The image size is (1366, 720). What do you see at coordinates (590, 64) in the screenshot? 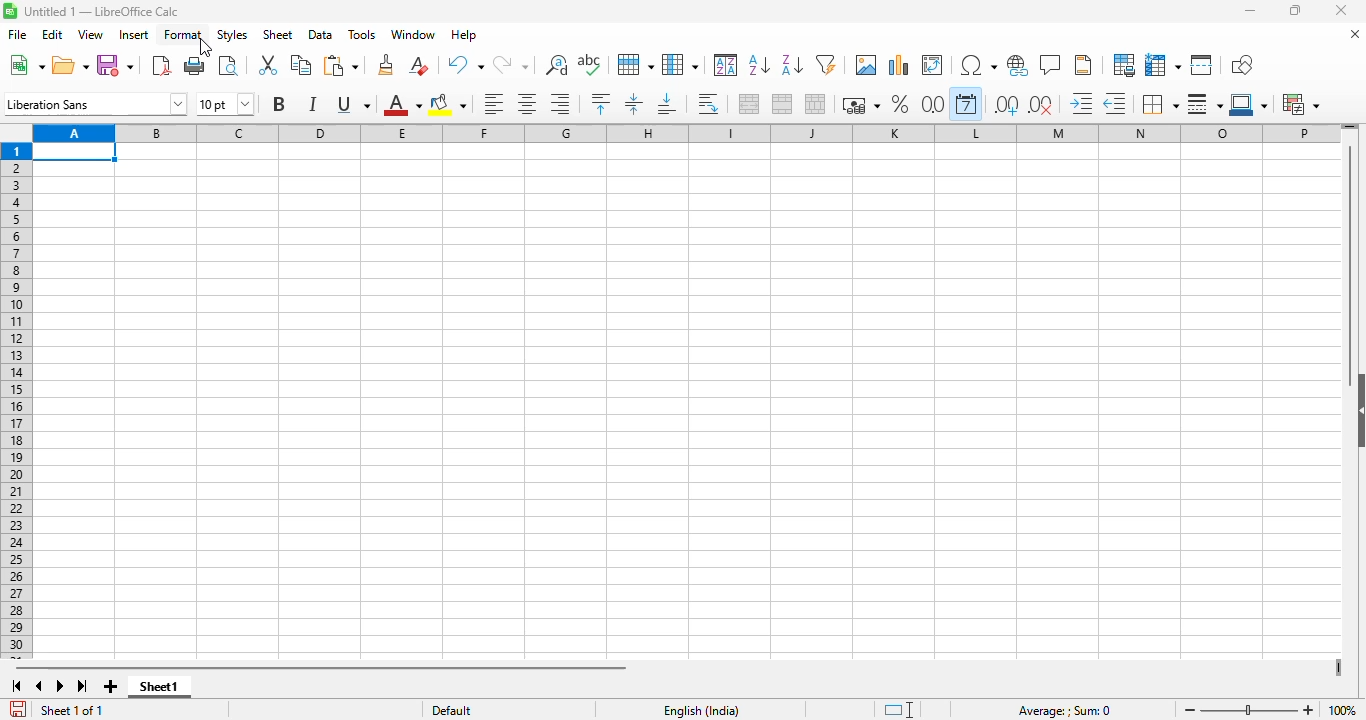
I see `spelling` at bounding box center [590, 64].